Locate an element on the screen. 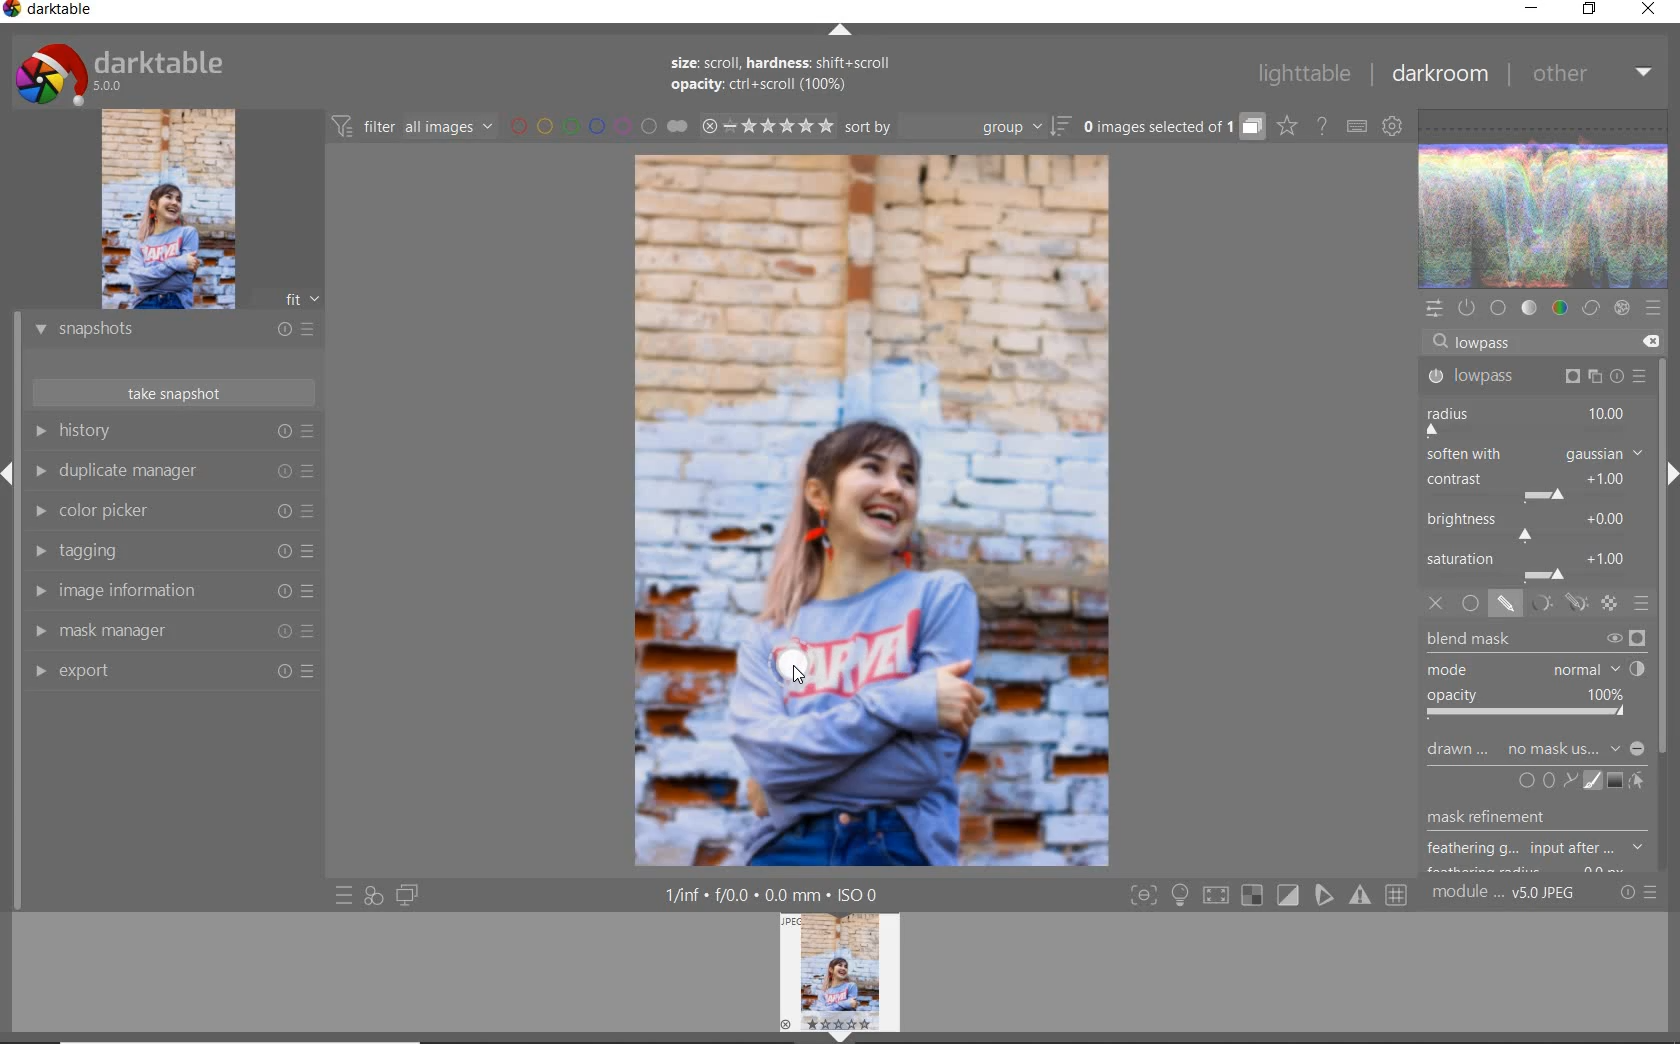 The image size is (1680, 1044). lowpass is located at coordinates (1492, 344).